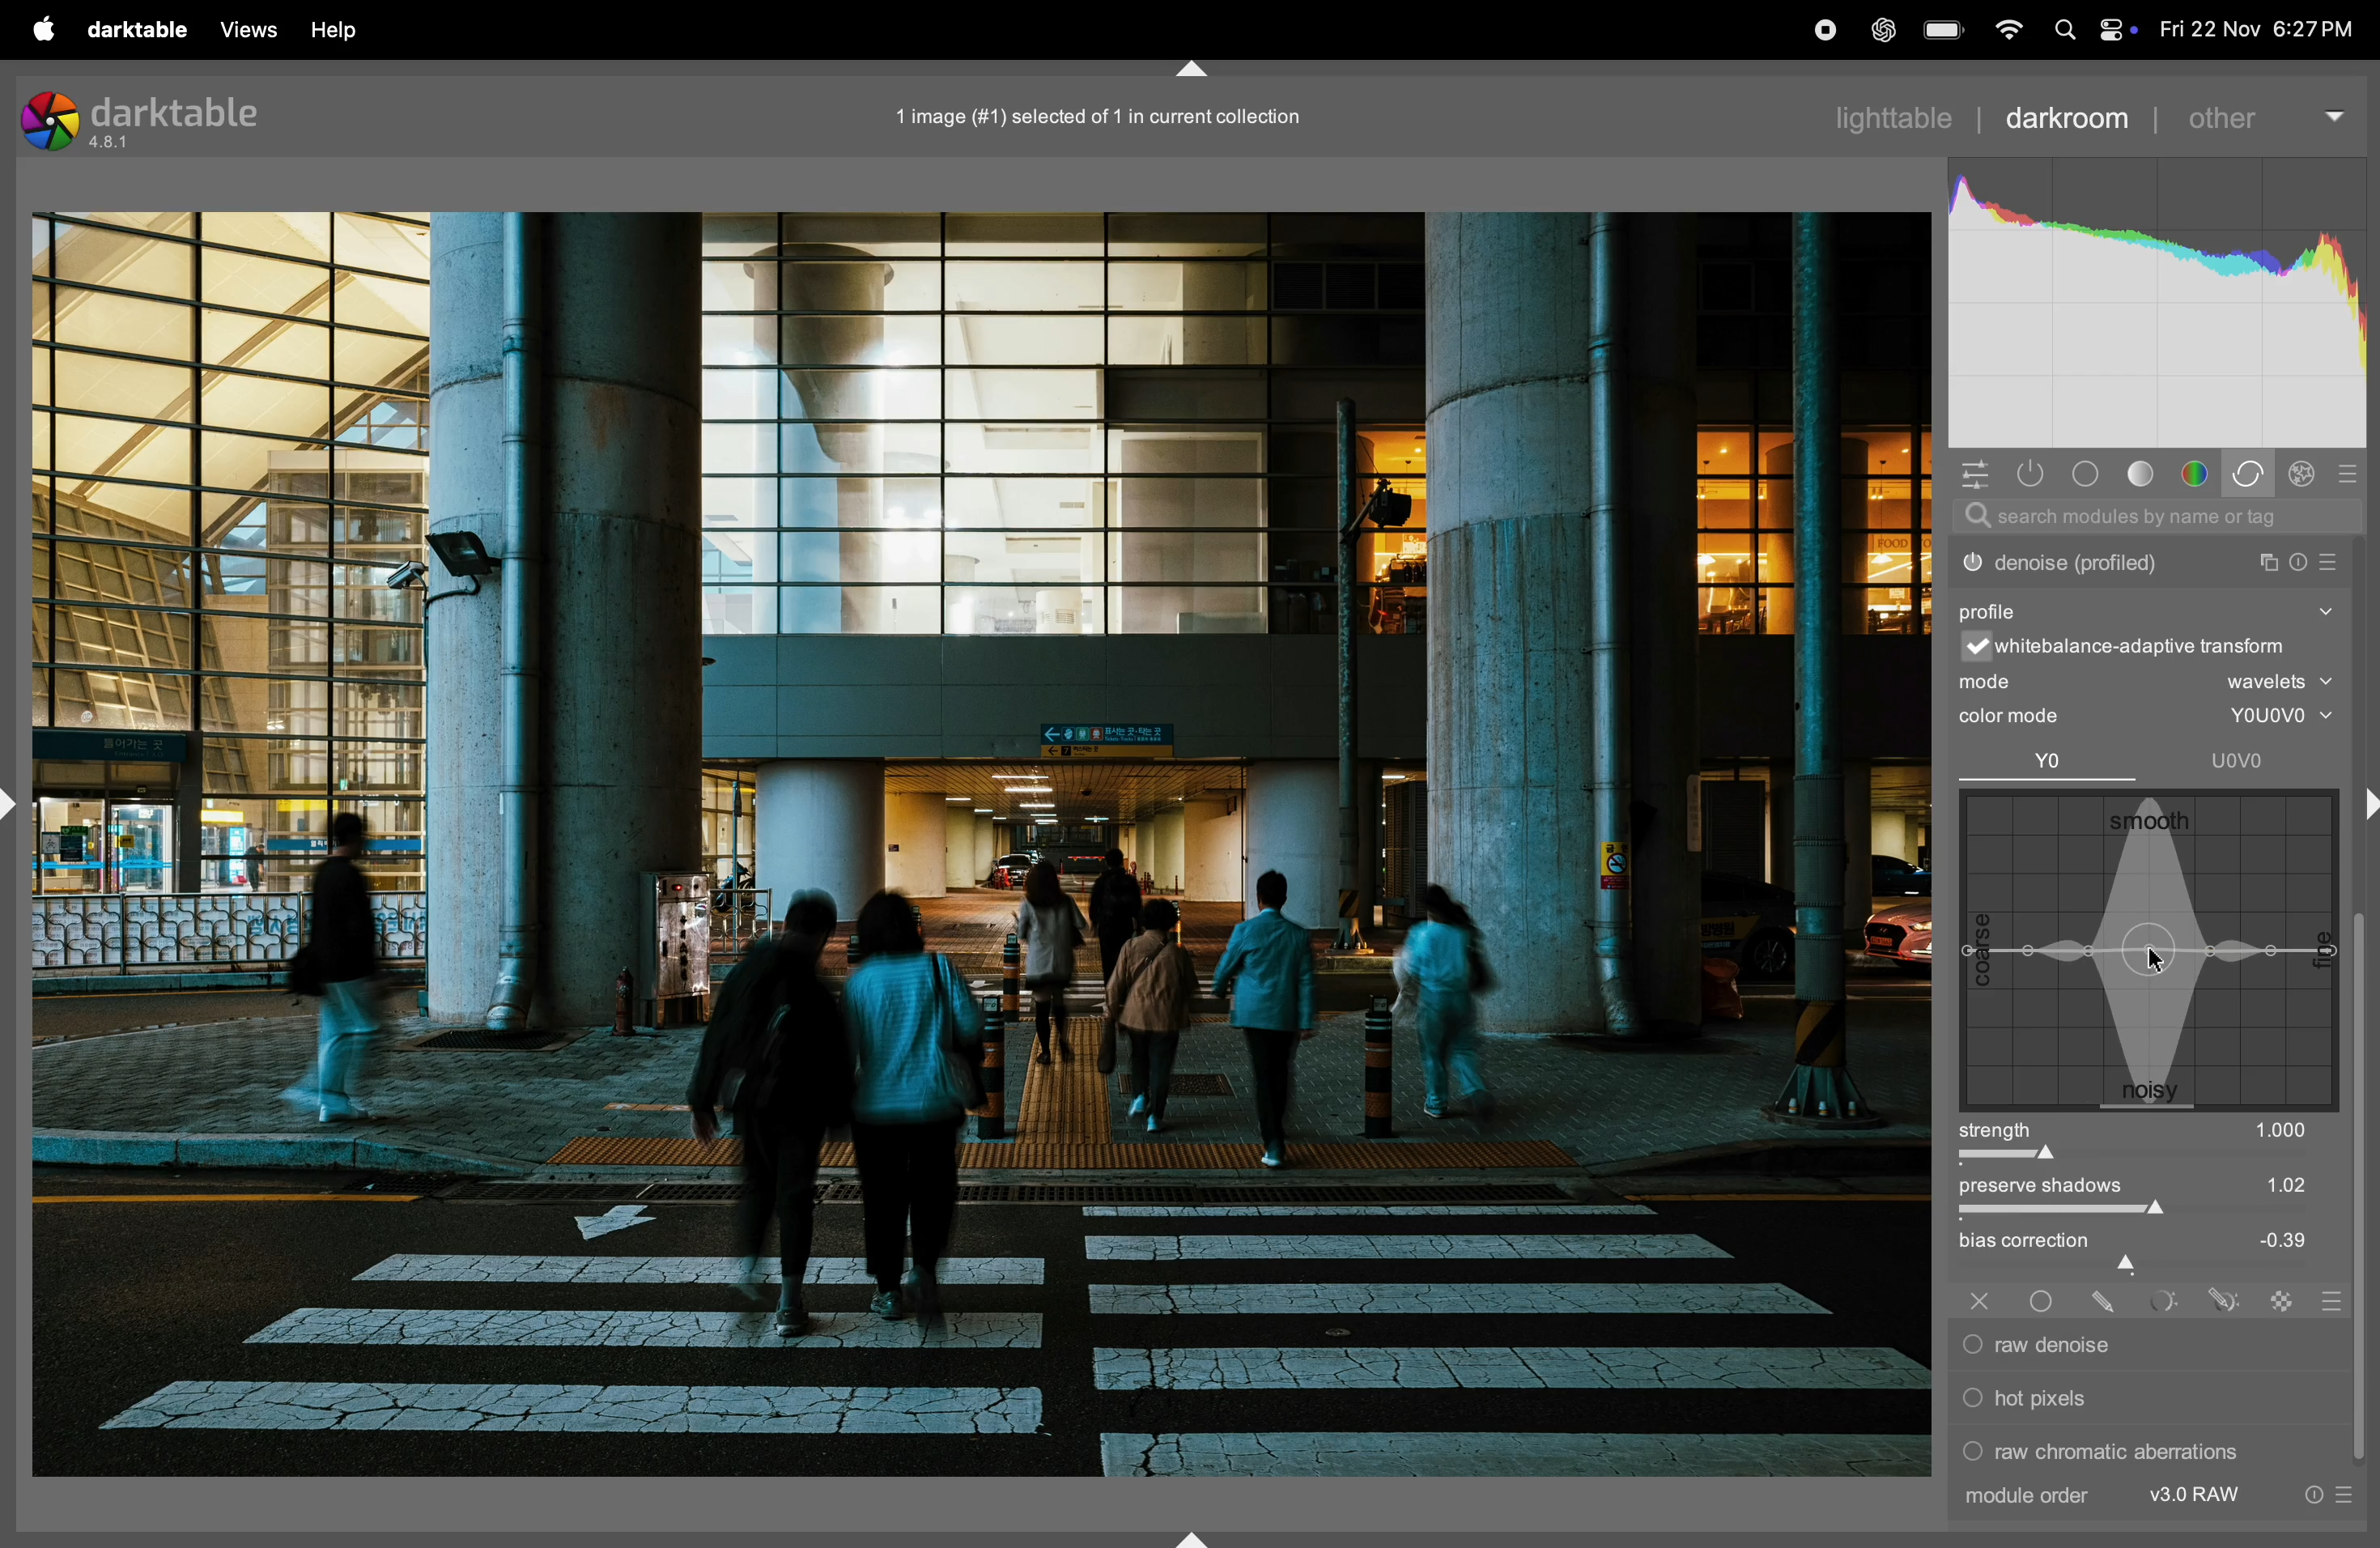  What do you see at coordinates (2139, 1347) in the screenshot?
I see `raw denoise` at bounding box center [2139, 1347].